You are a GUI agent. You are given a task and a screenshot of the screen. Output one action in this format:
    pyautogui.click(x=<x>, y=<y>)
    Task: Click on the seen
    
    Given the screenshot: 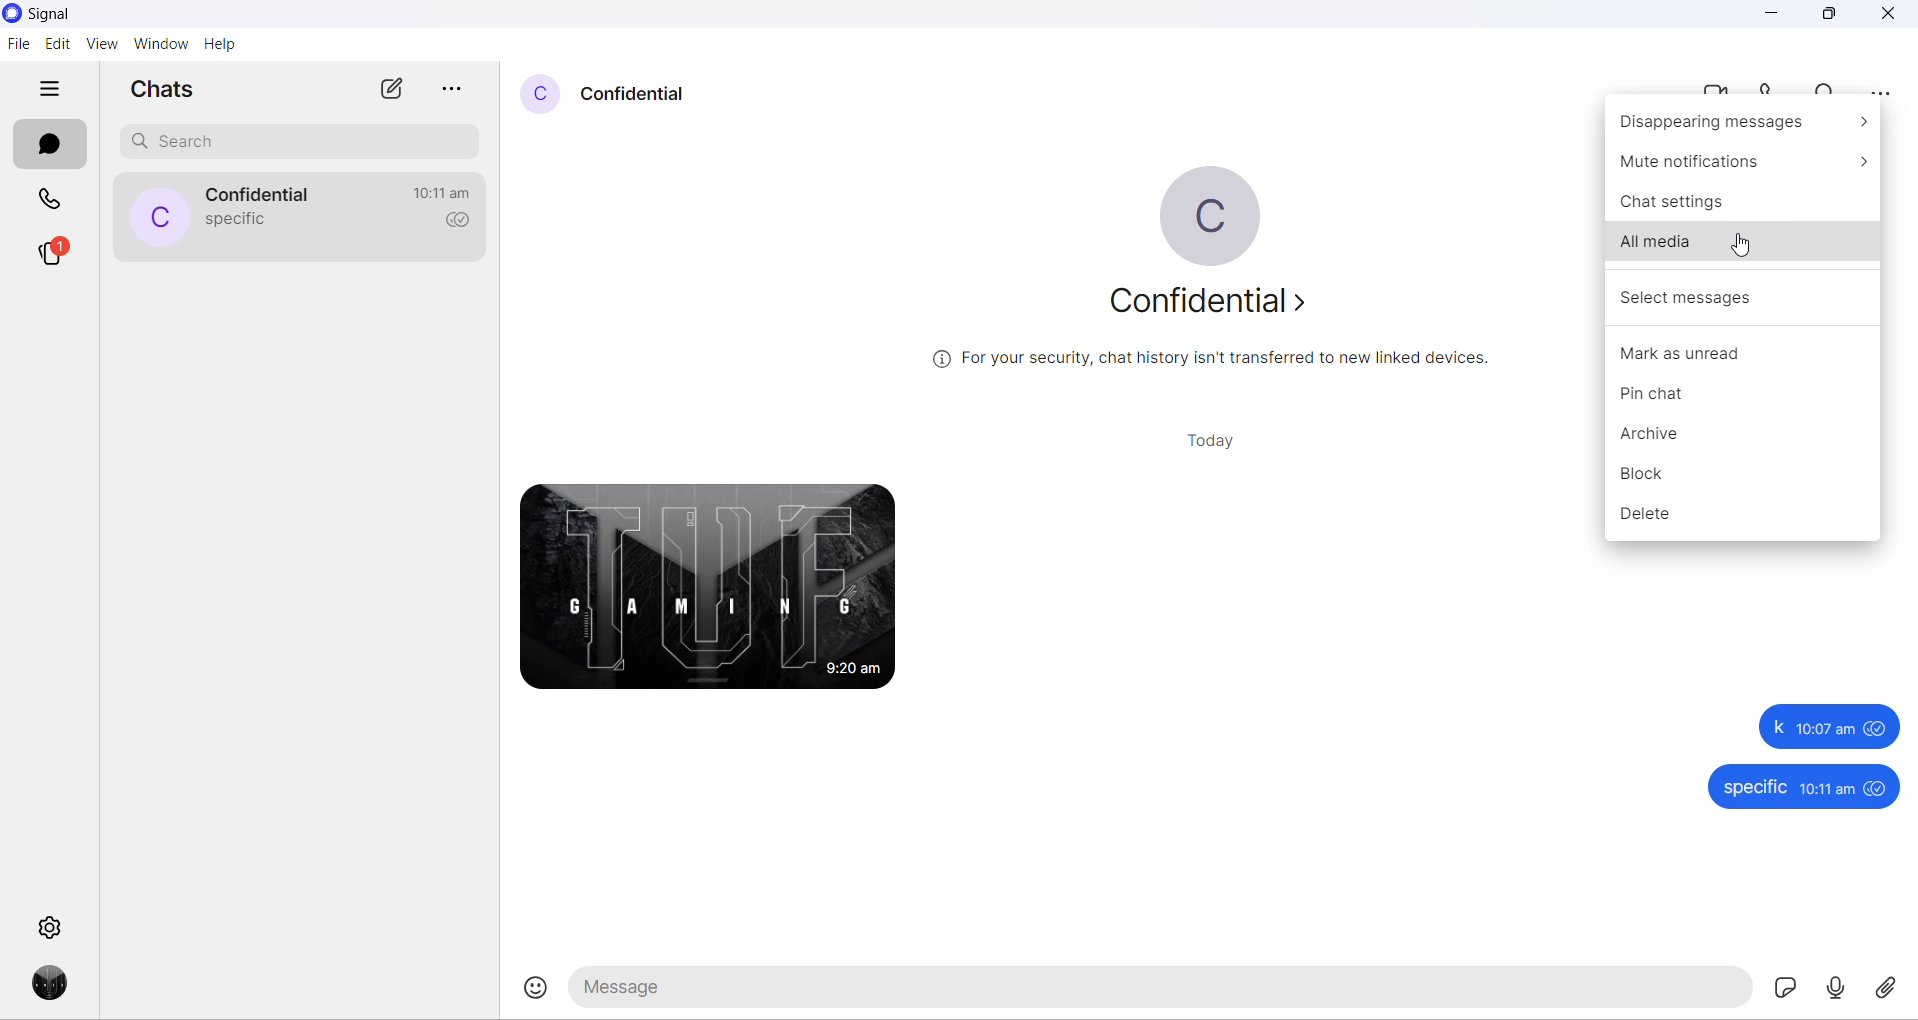 What is the action you would take?
    pyautogui.click(x=1878, y=730)
    